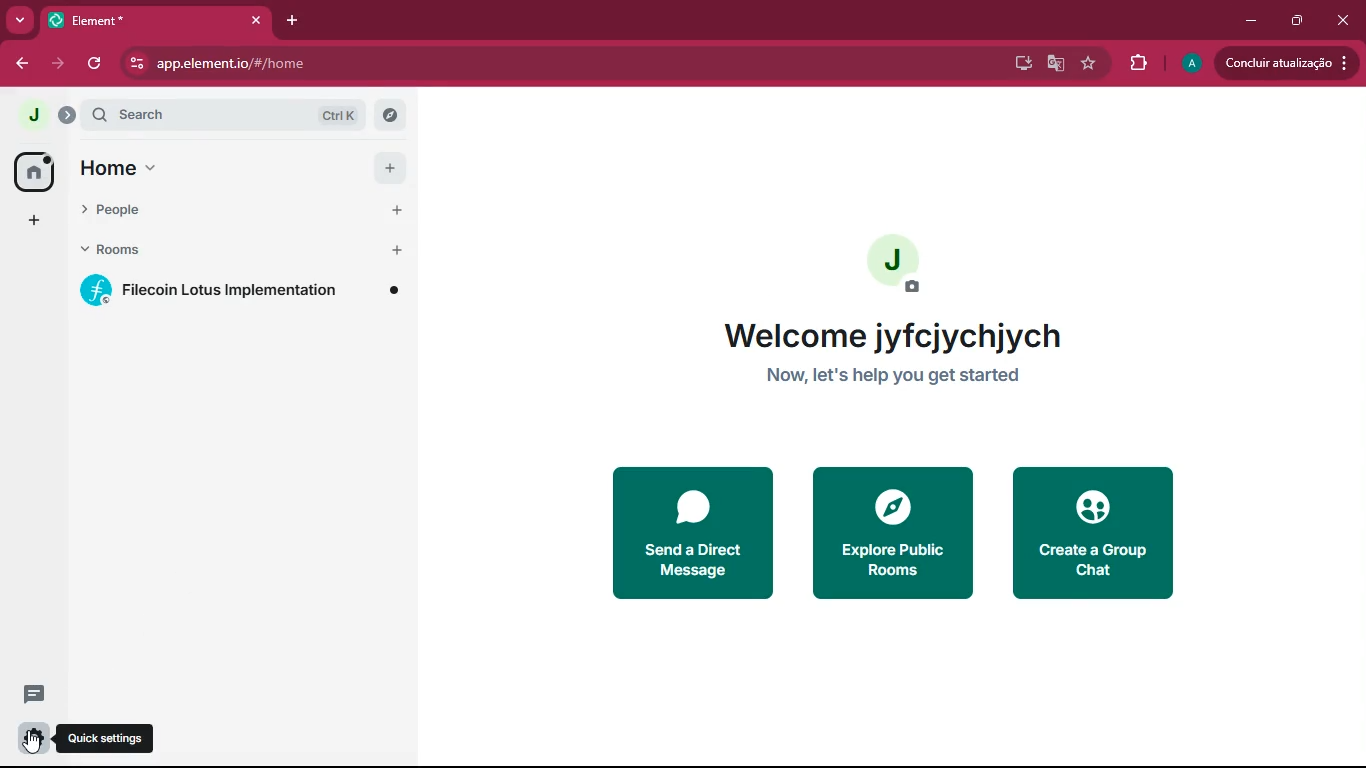  I want to click on close, so click(1346, 20).